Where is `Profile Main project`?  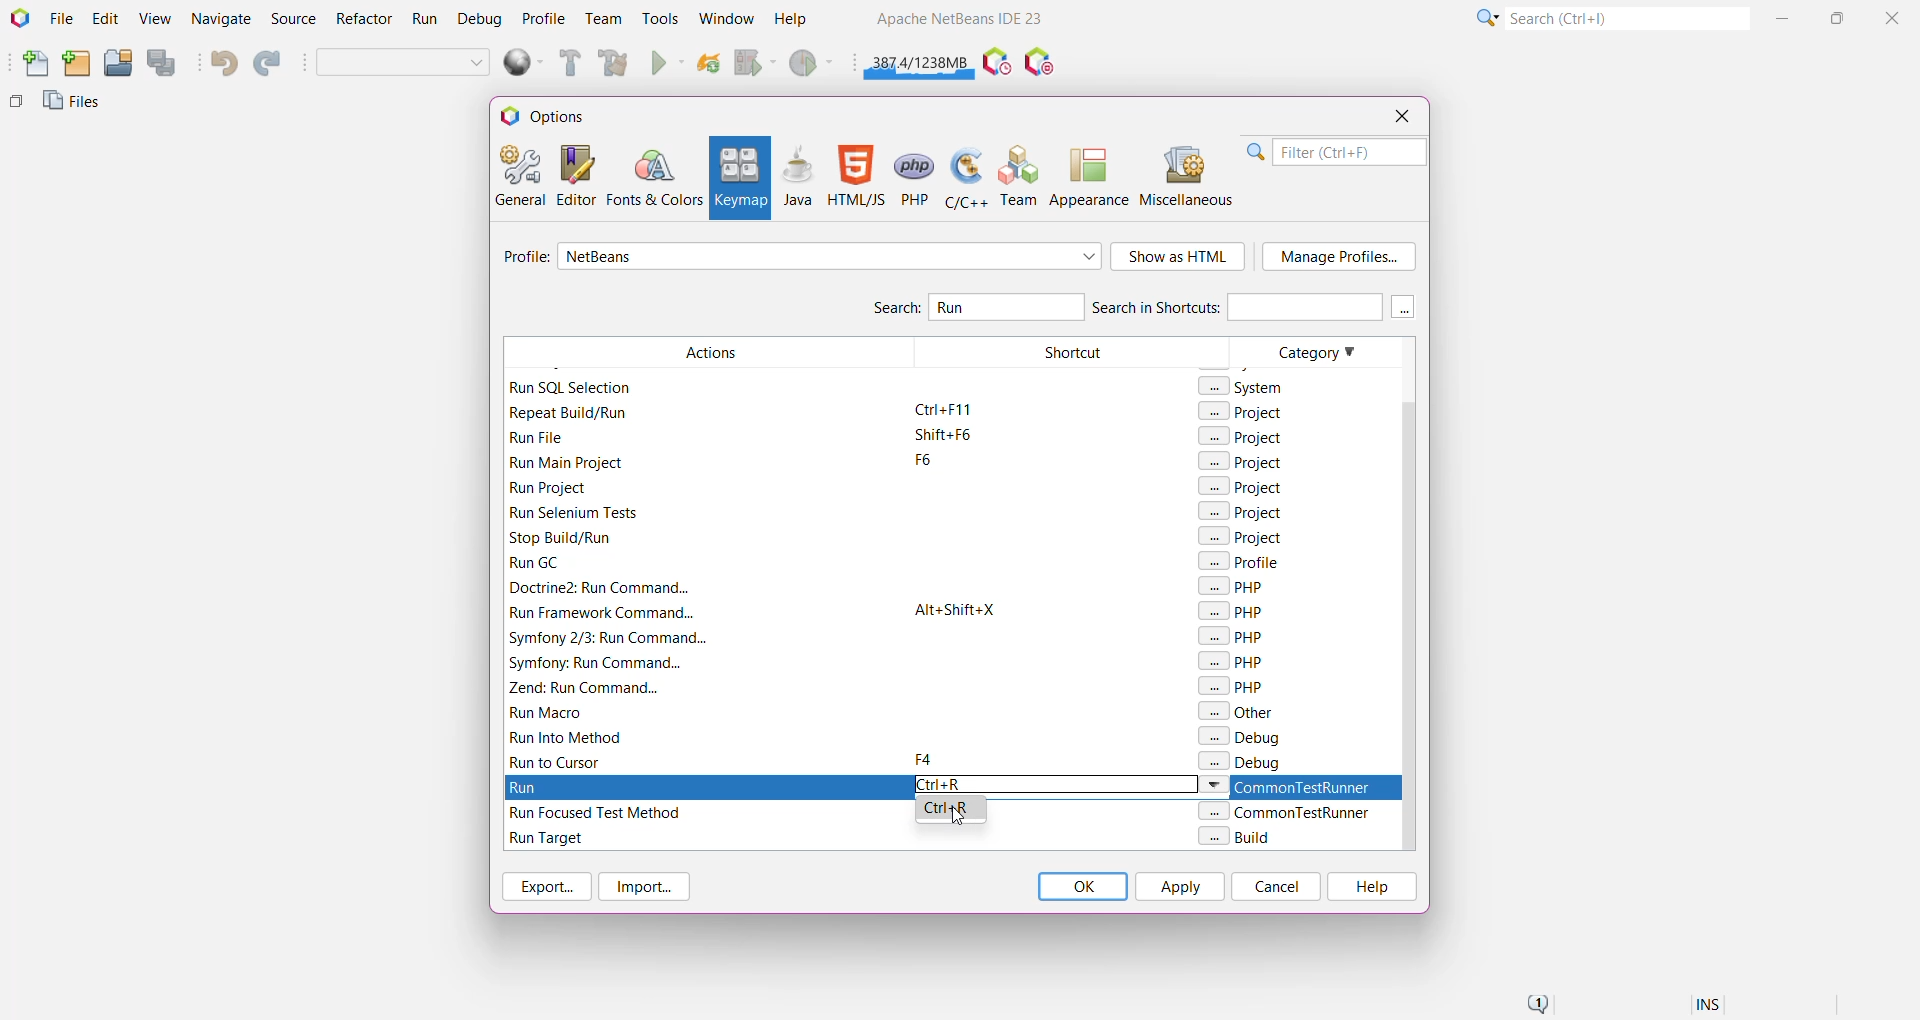 Profile Main project is located at coordinates (813, 65).